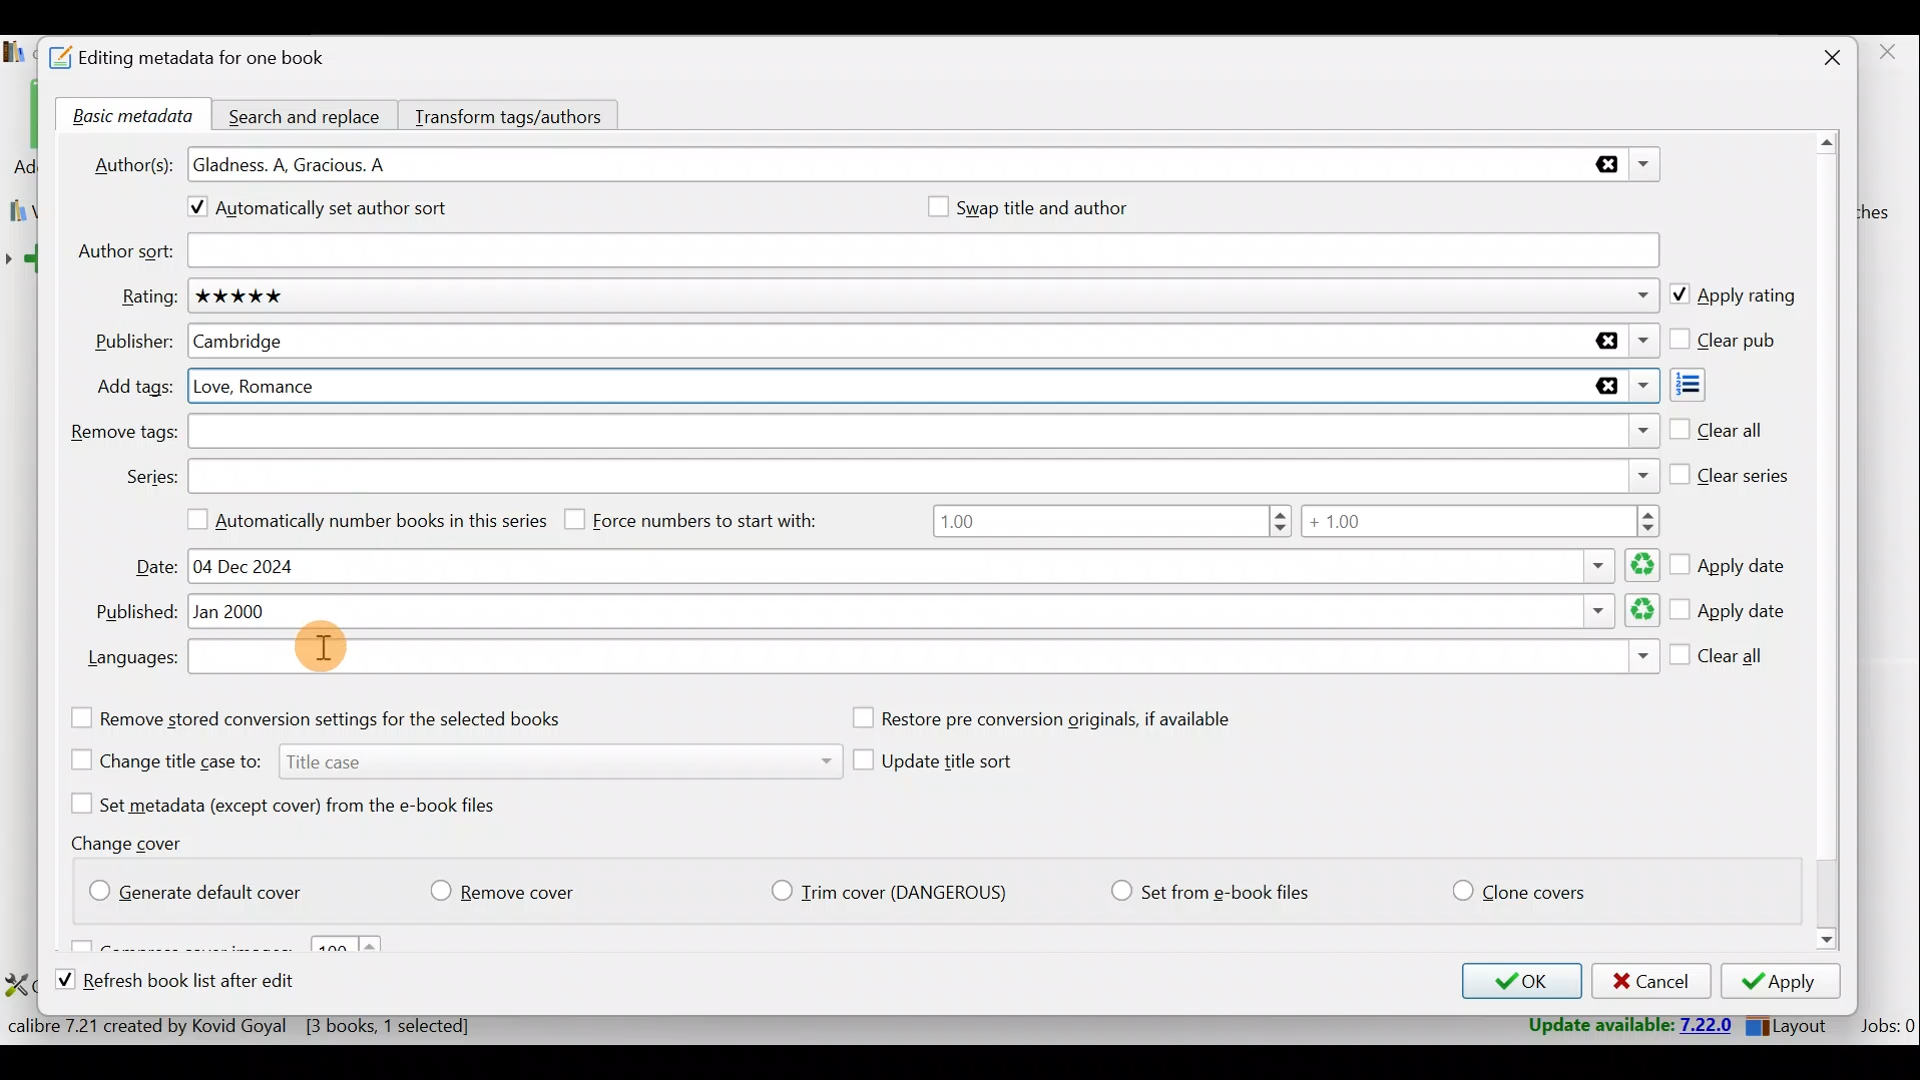  Describe the element at coordinates (130, 660) in the screenshot. I see `Languages:` at that location.